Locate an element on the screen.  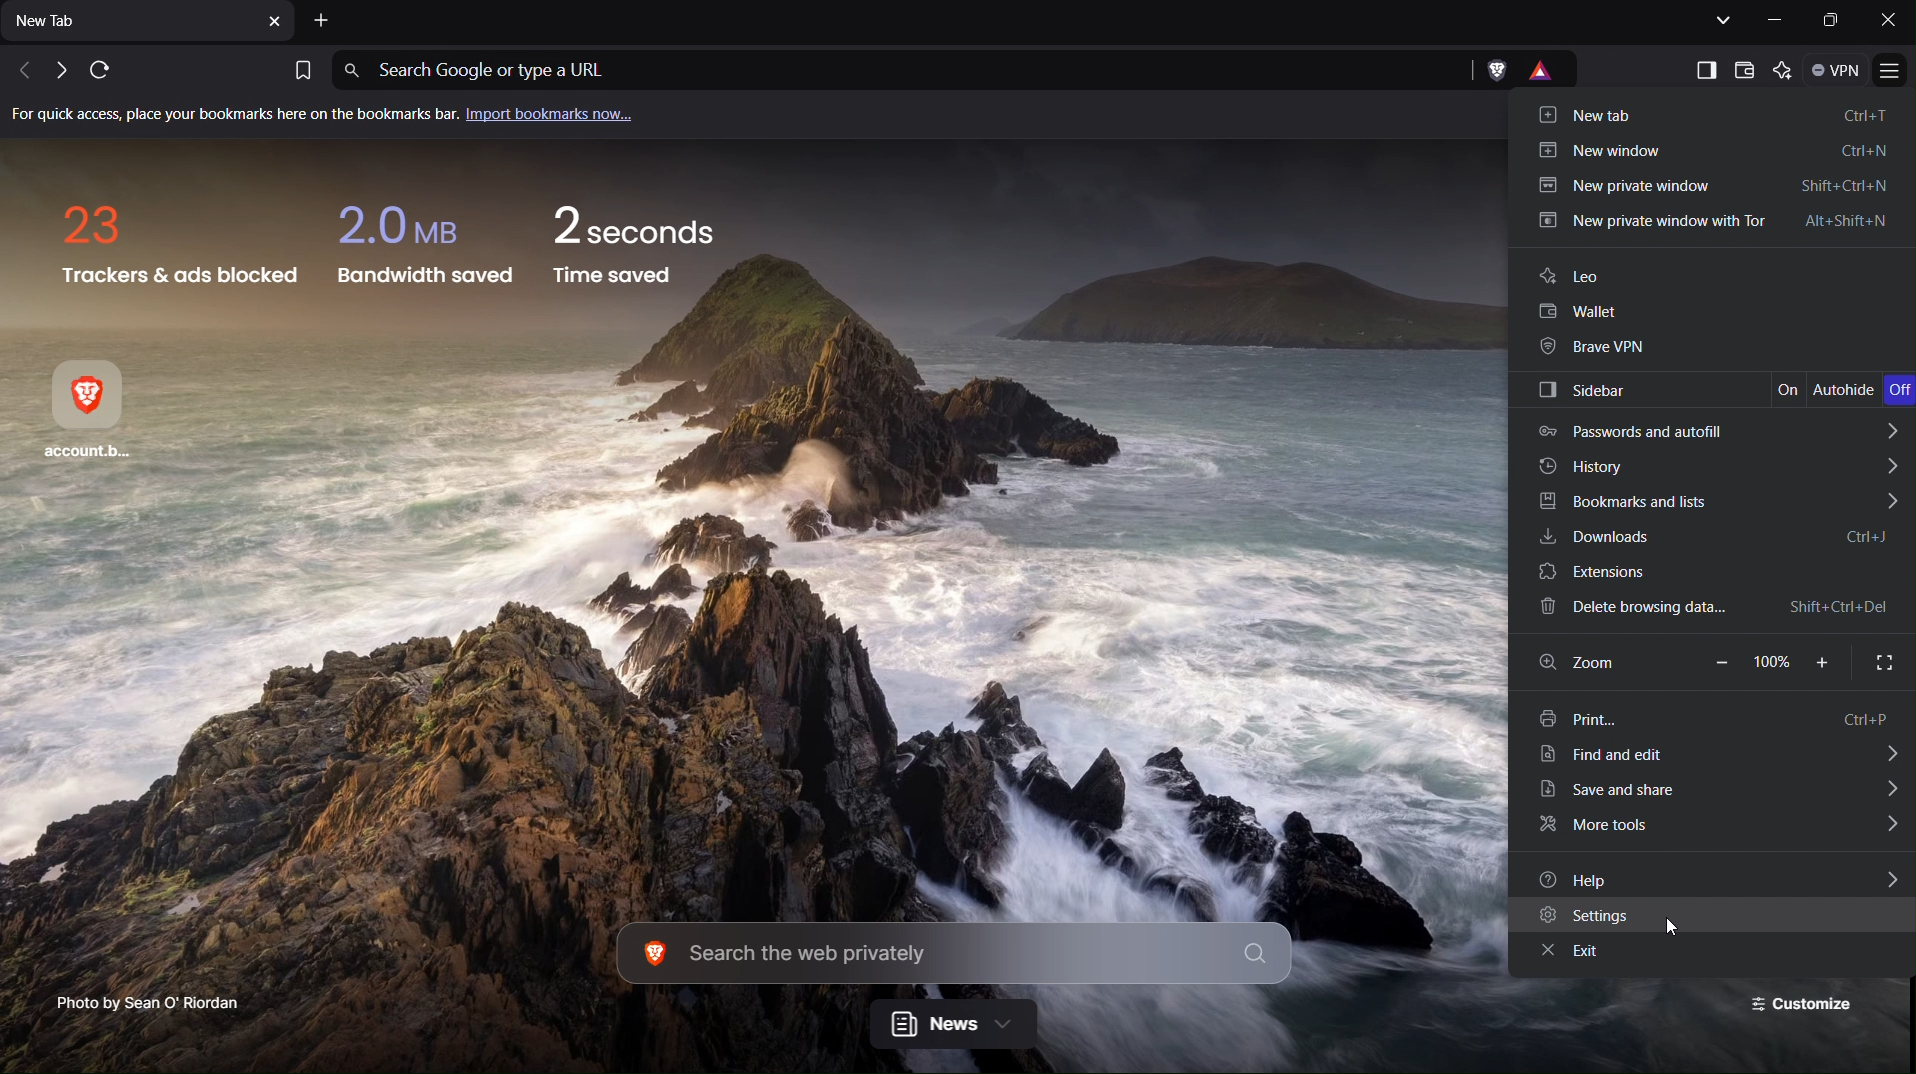
Next is located at coordinates (56, 72).